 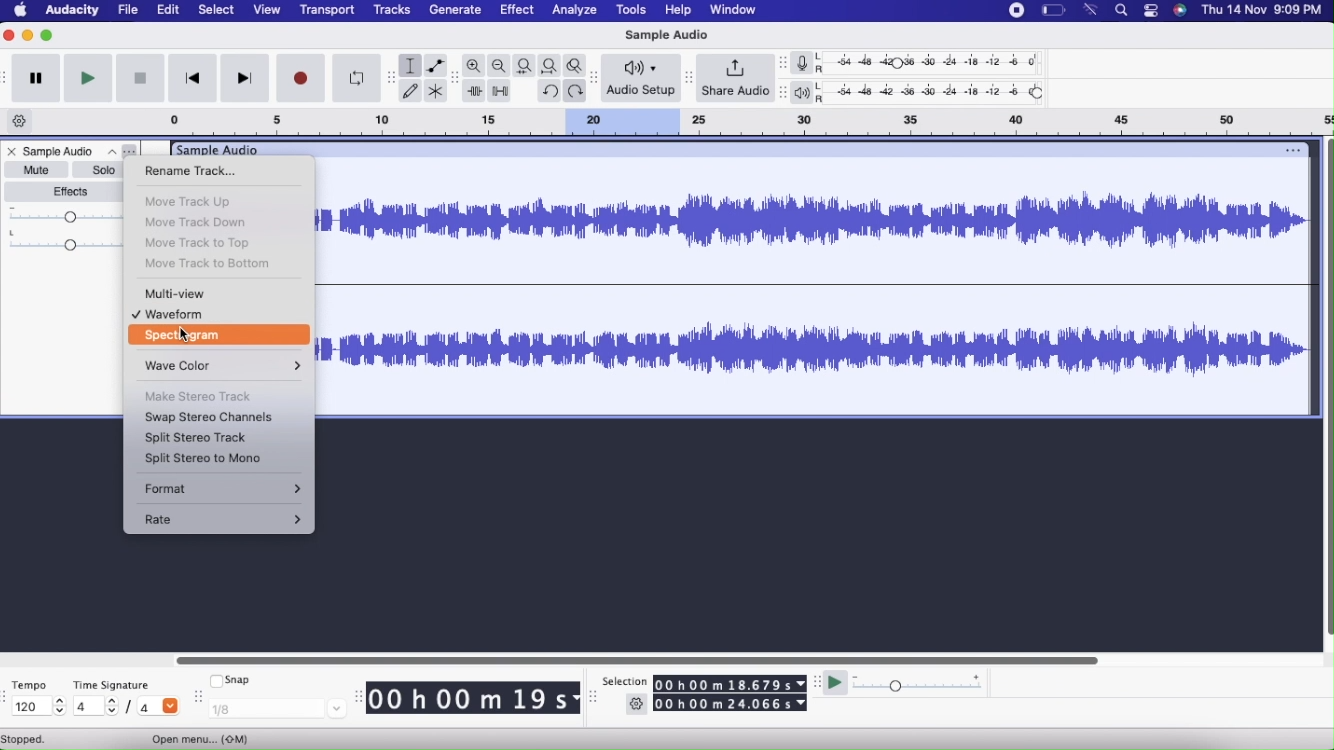 What do you see at coordinates (940, 64) in the screenshot?
I see `Recording level` at bounding box center [940, 64].